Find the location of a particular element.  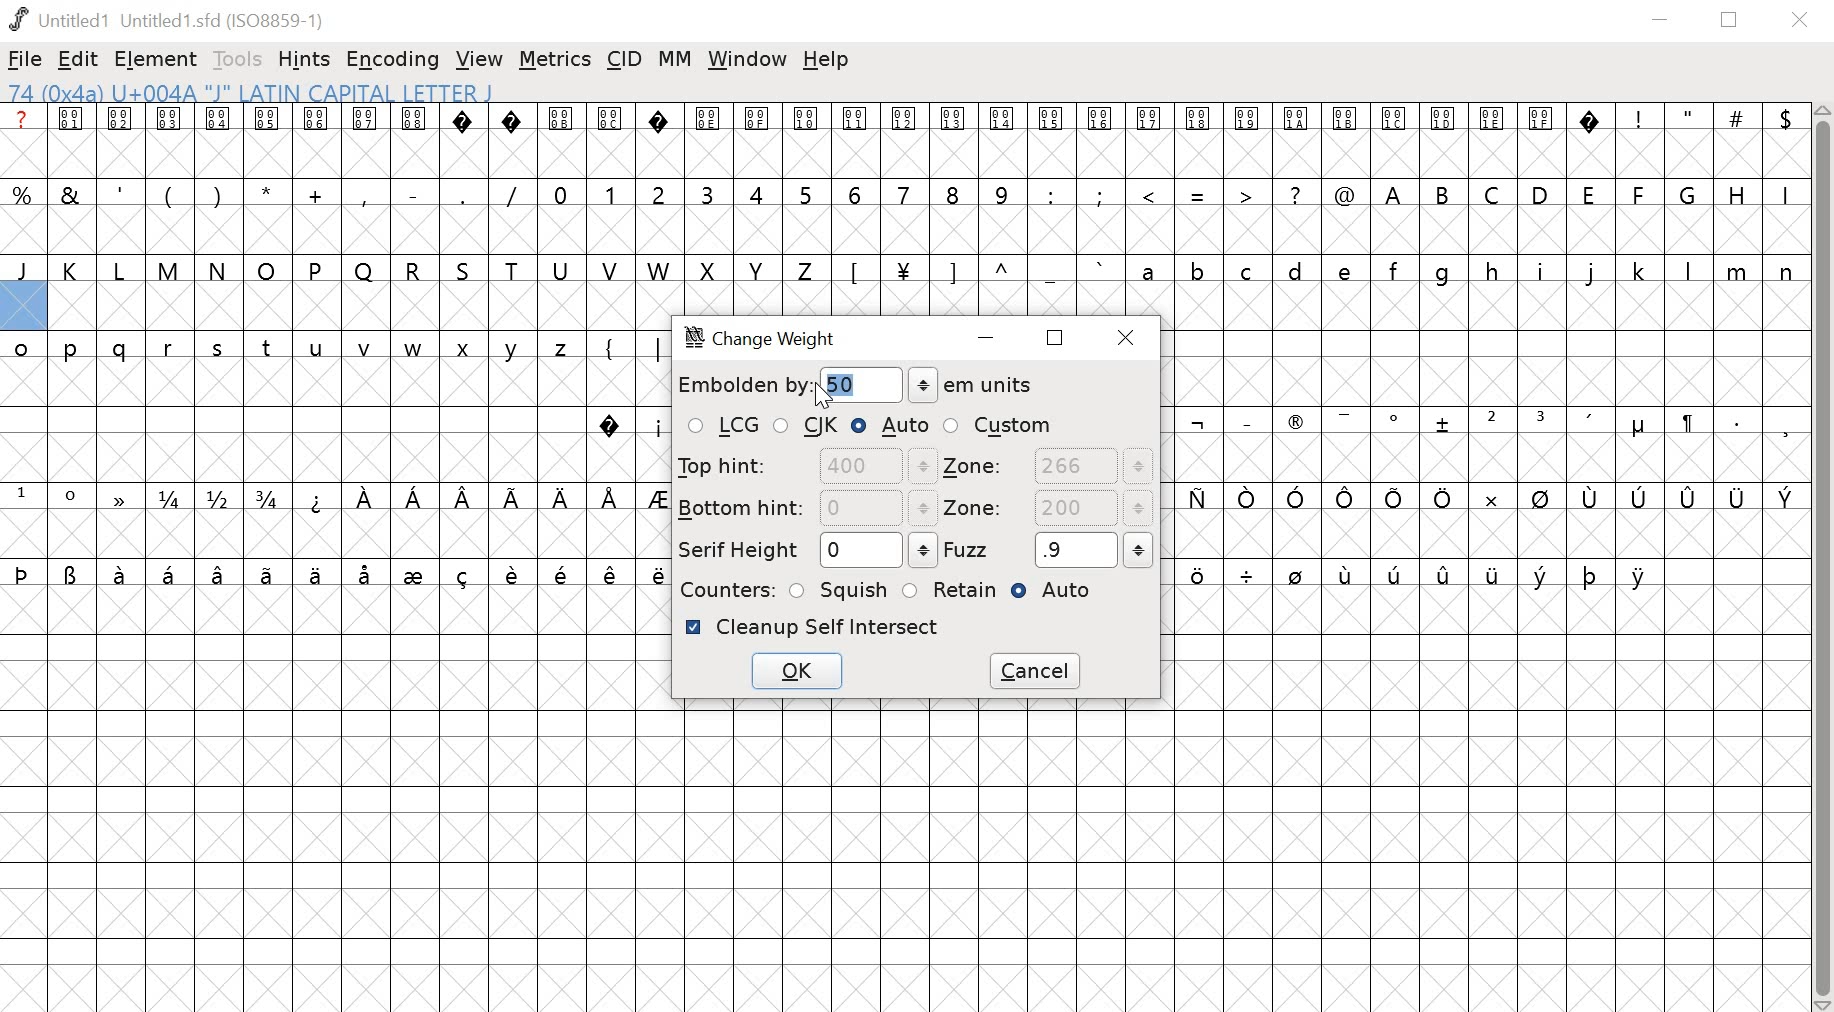

symbols is located at coordinates (486, 498).